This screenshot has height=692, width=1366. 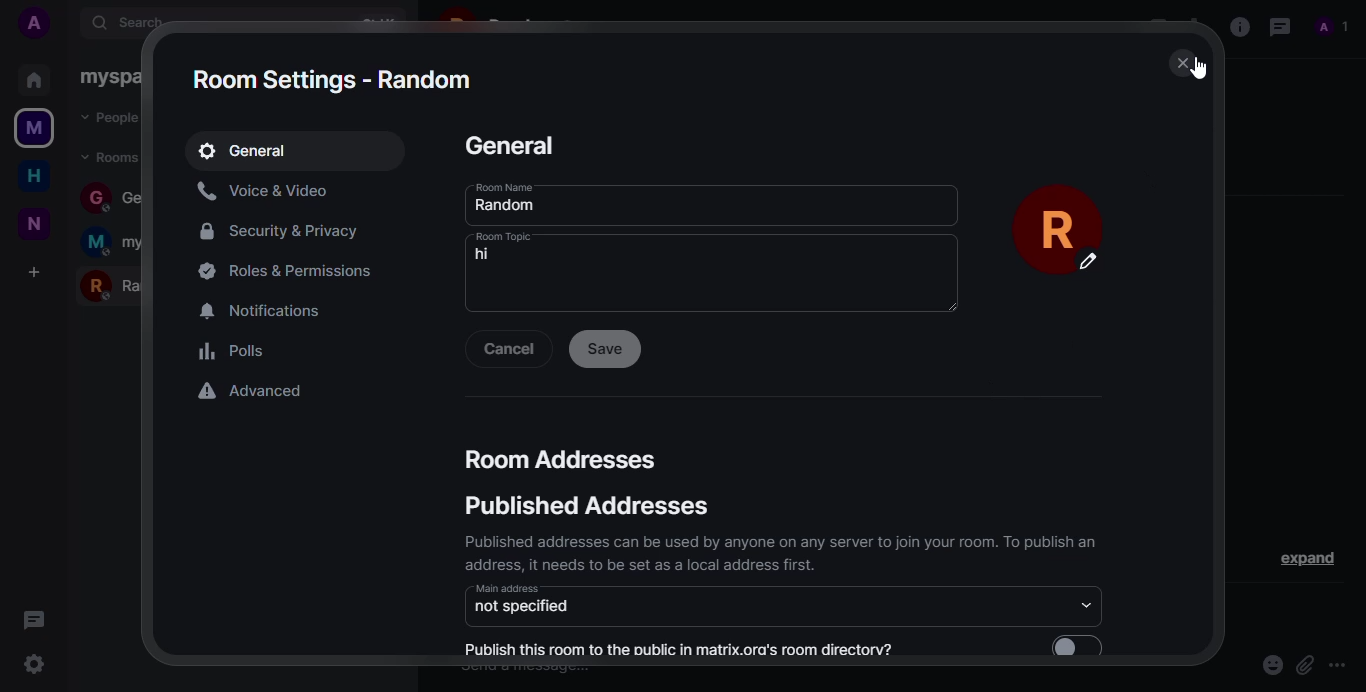 I want to click on advanced, so click(x=255, y=391).